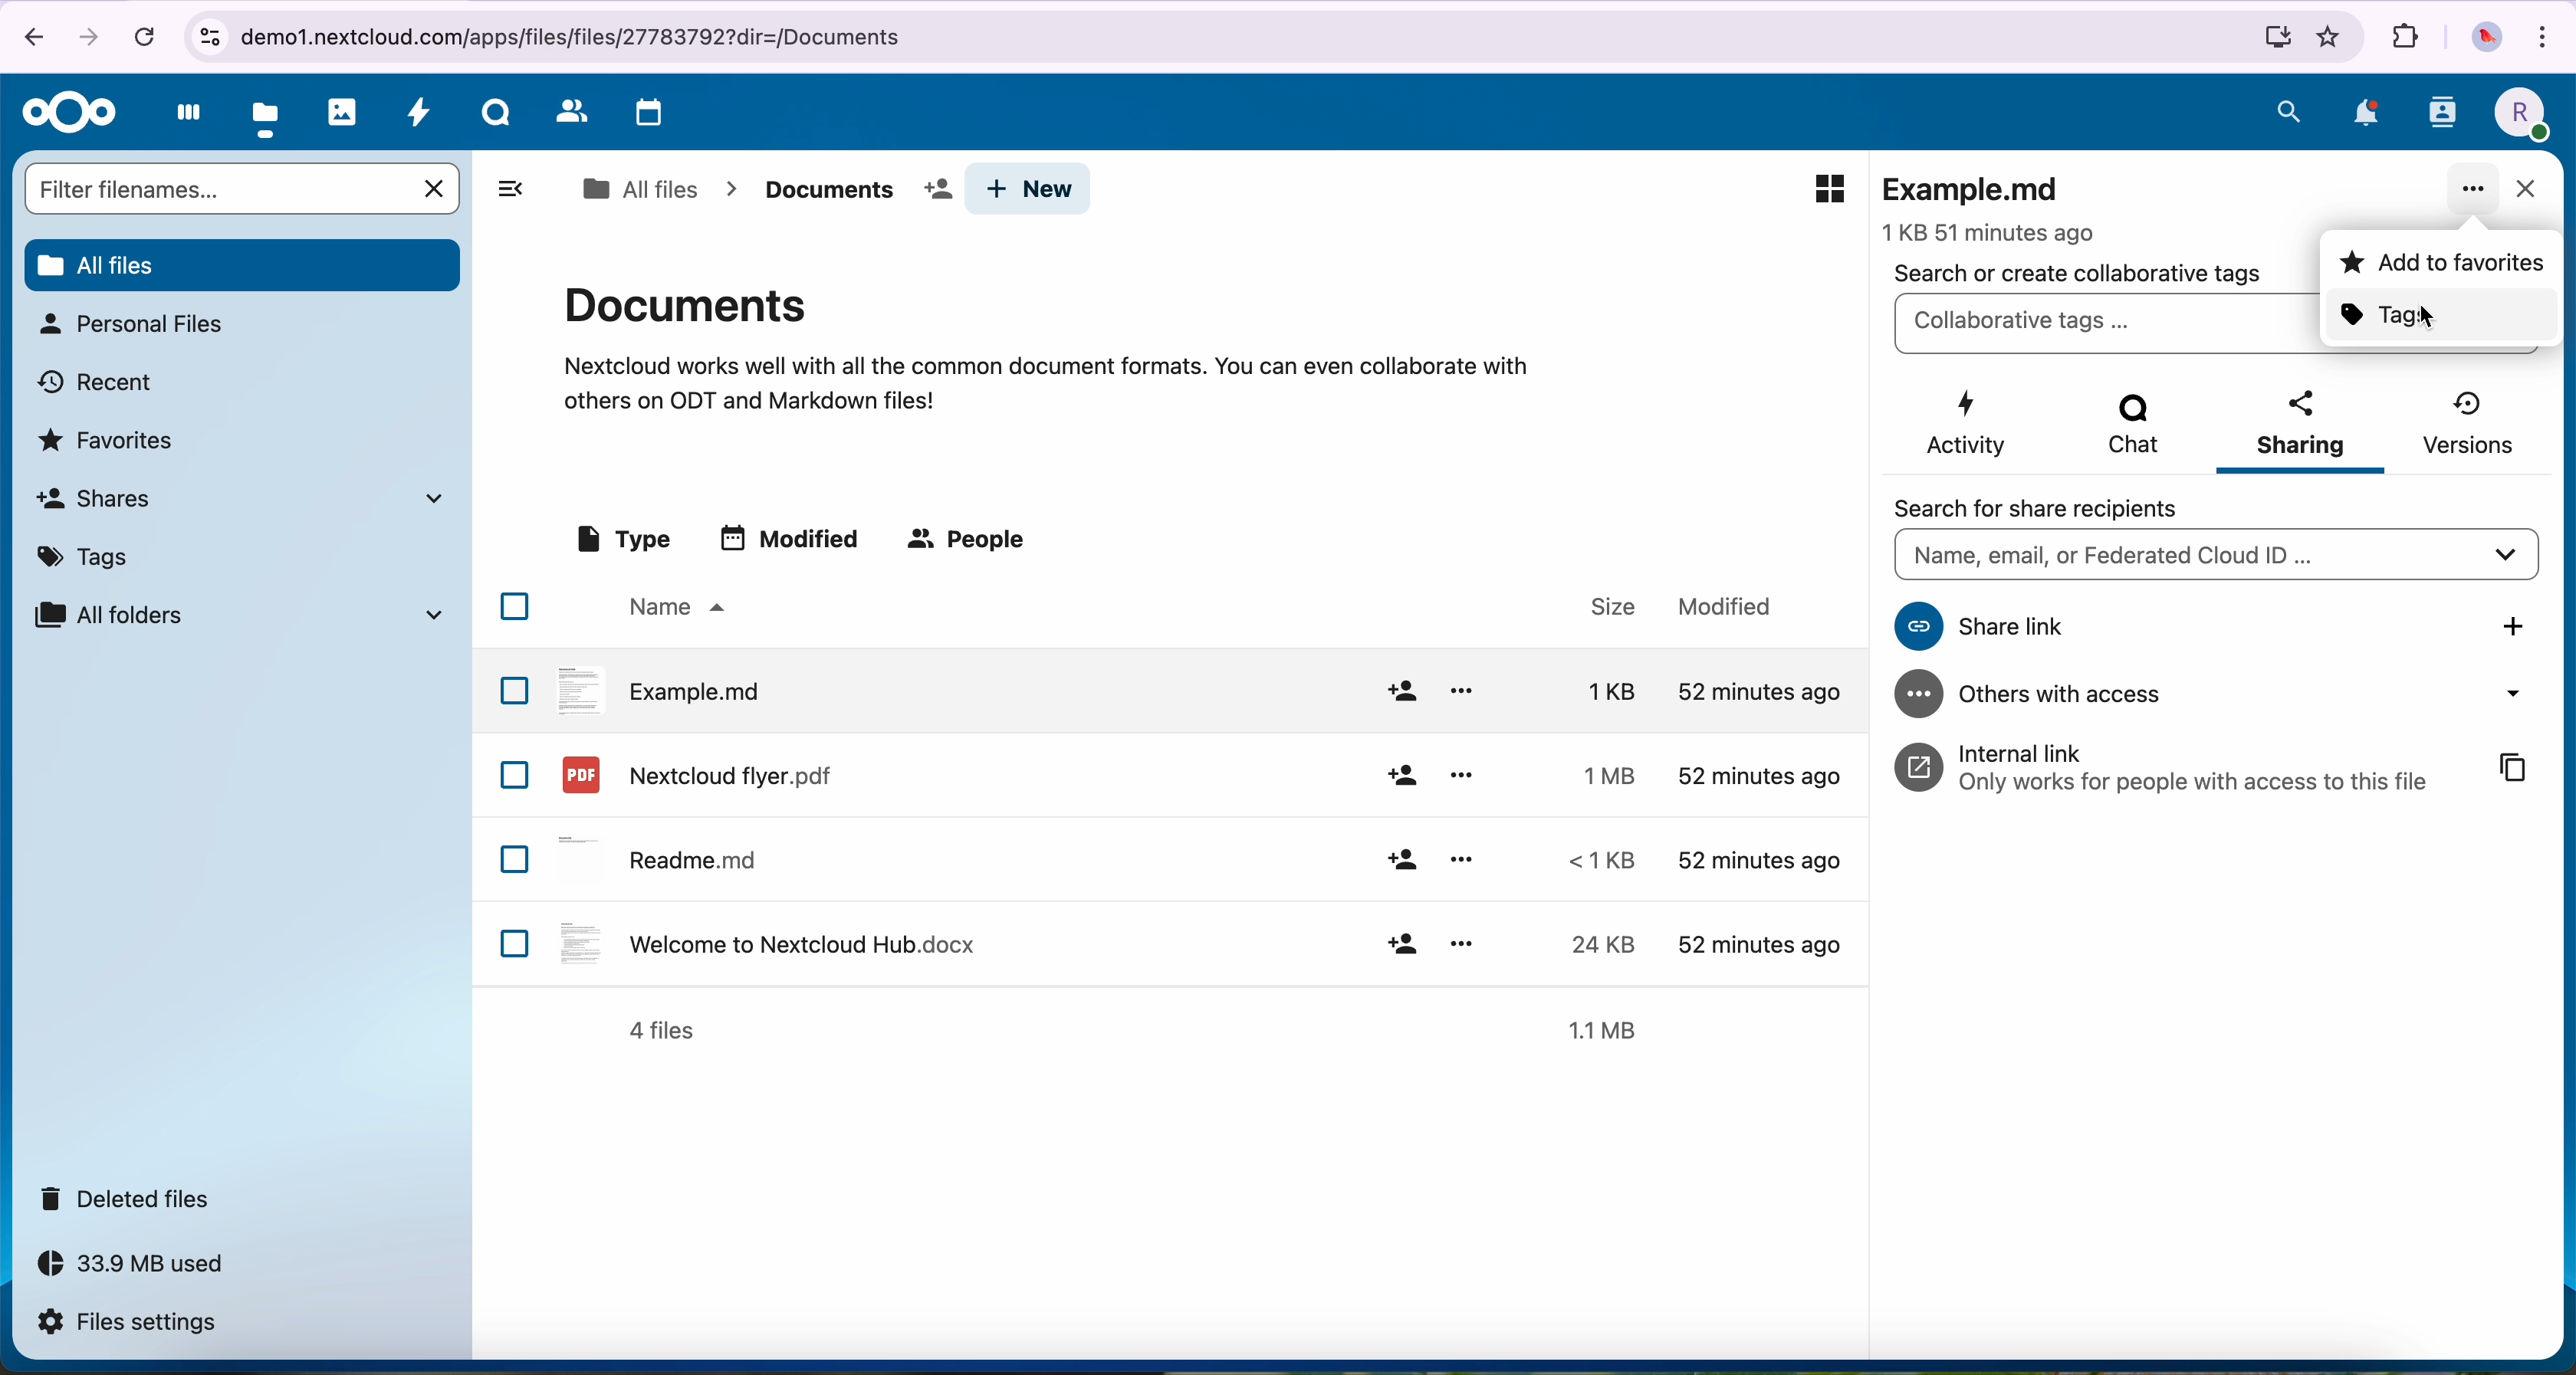 This screenshot has width=2576, height=1375. Describe the element at coordinates (248, 498) in the screenshot. I see `shares tab` at that location.